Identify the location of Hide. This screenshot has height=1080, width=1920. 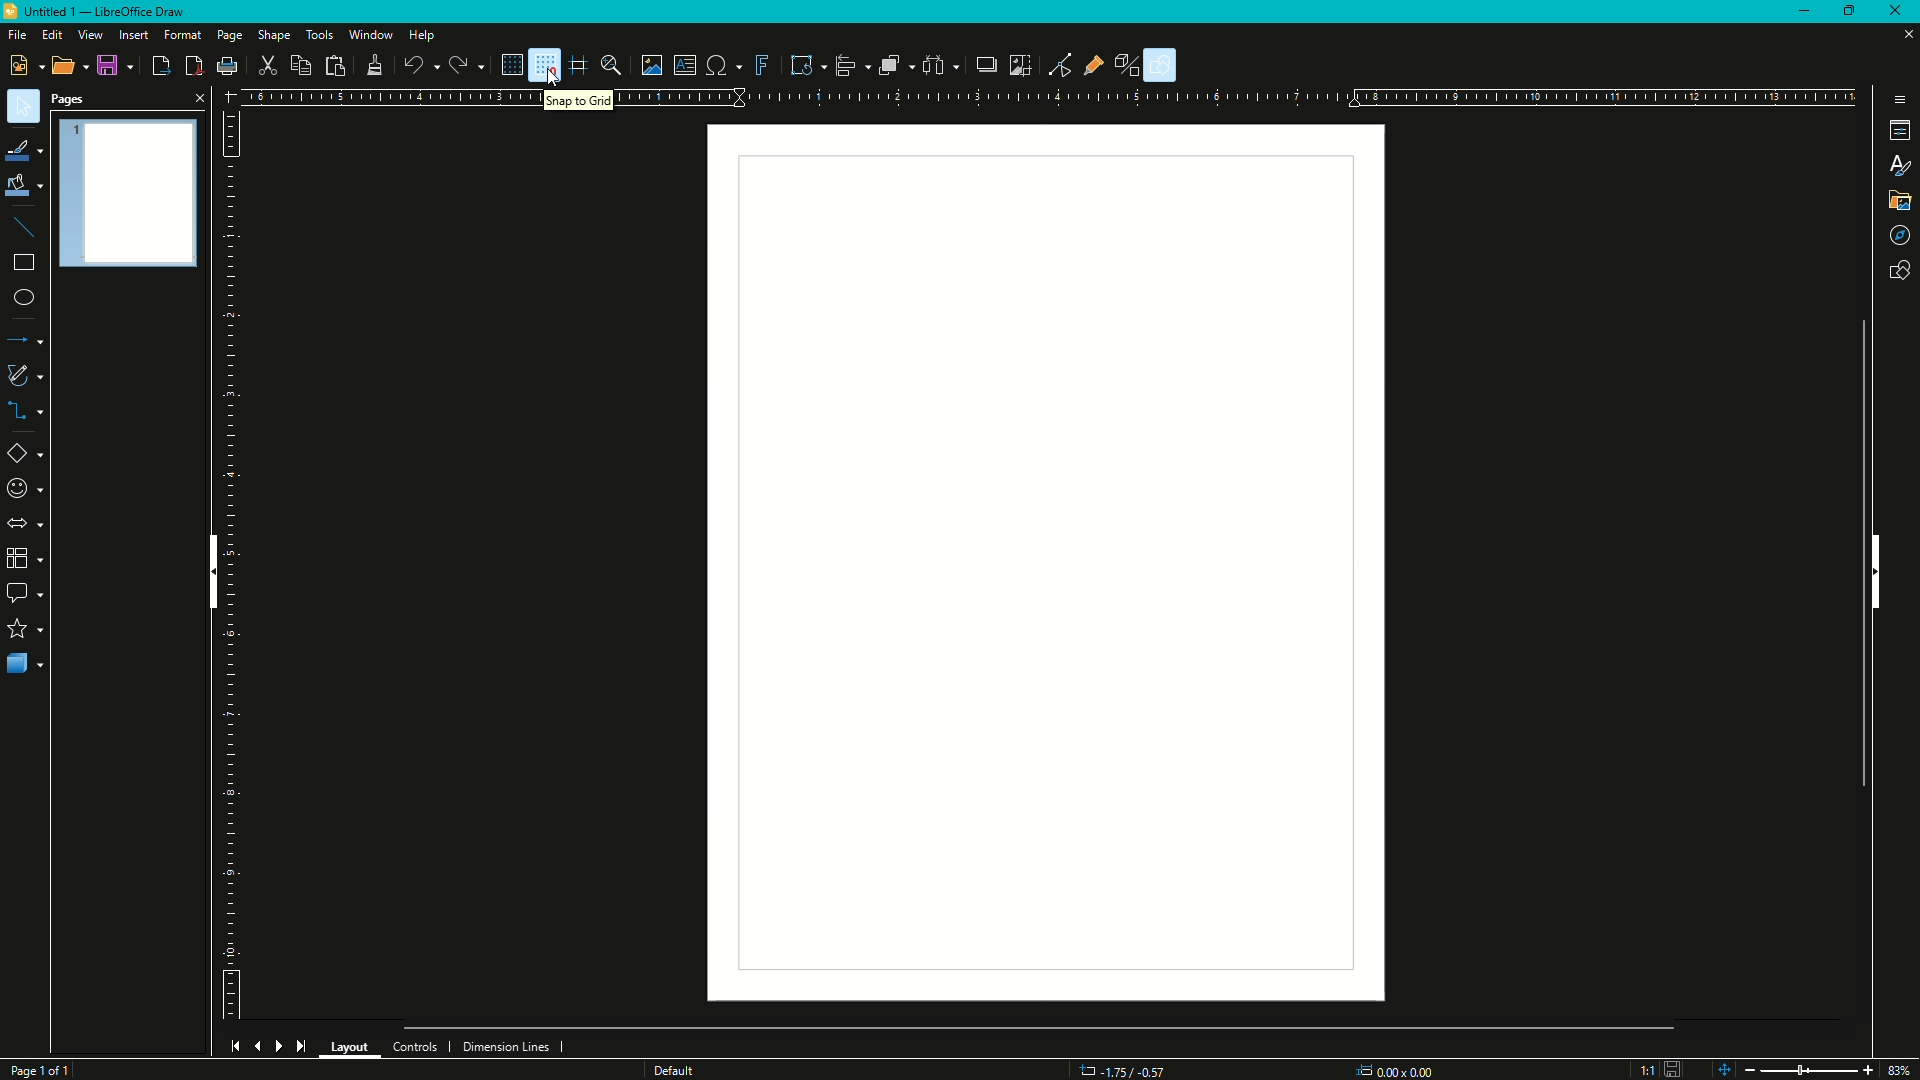
(1881, 576).